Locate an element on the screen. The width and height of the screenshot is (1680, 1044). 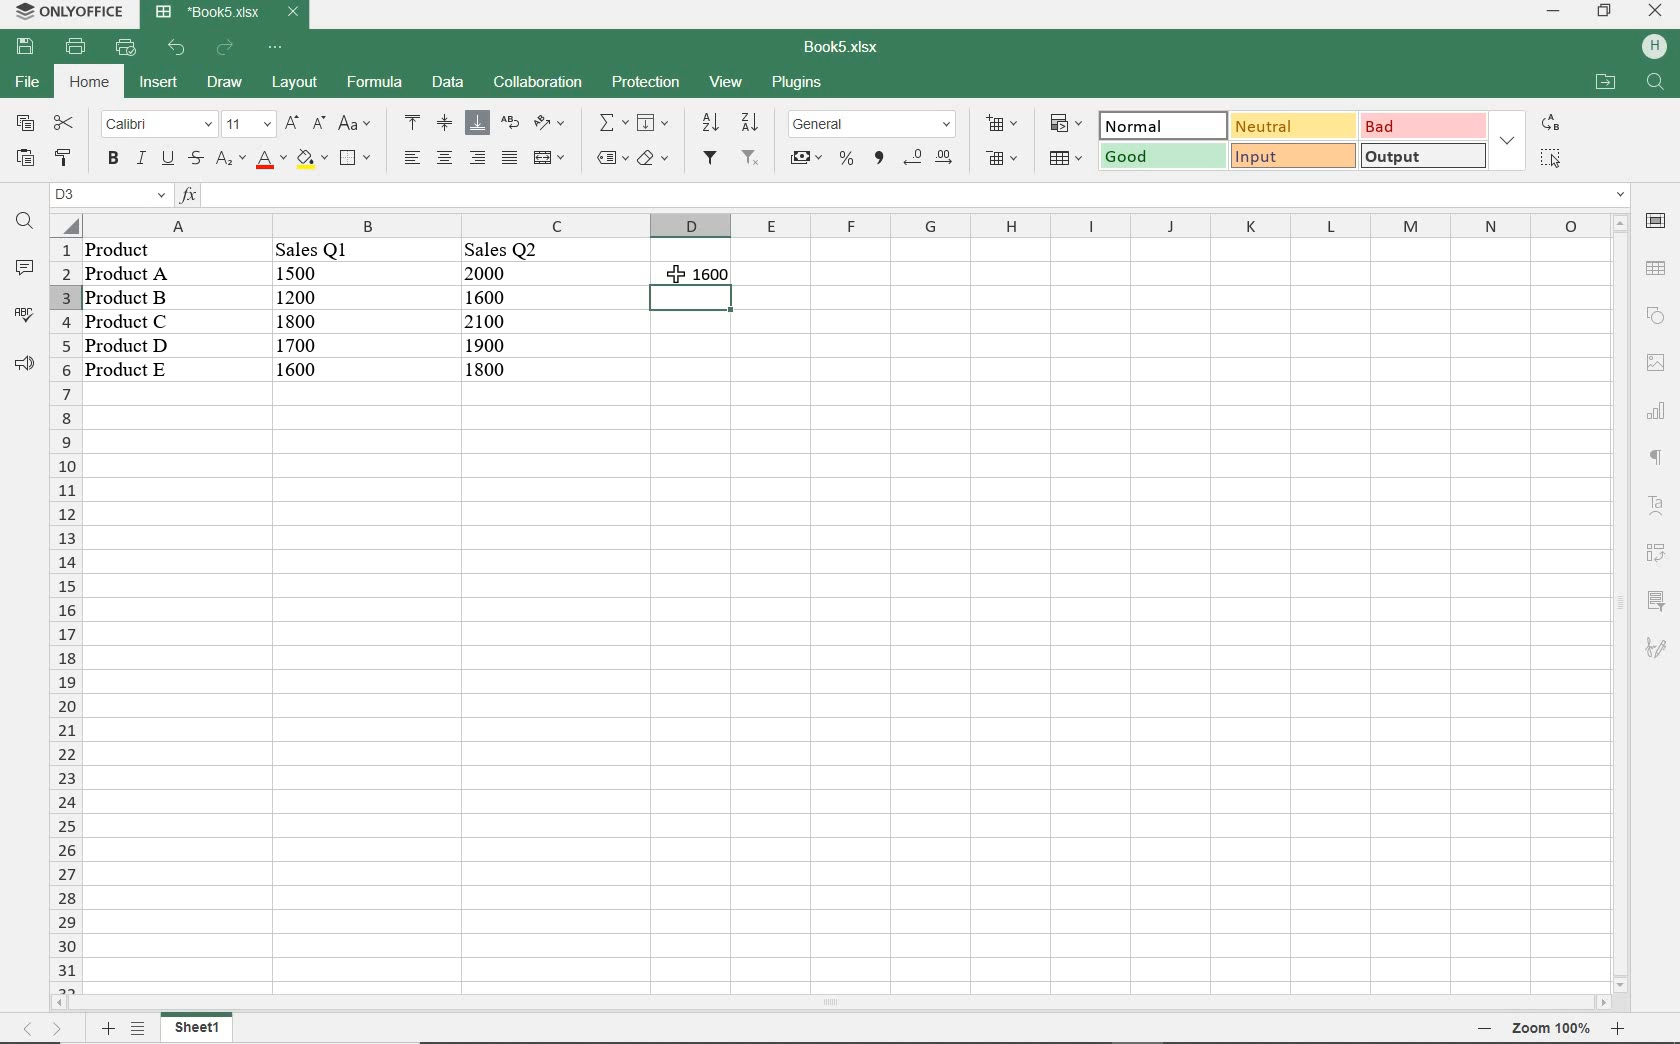
underline is located at coordinates (167, 157).